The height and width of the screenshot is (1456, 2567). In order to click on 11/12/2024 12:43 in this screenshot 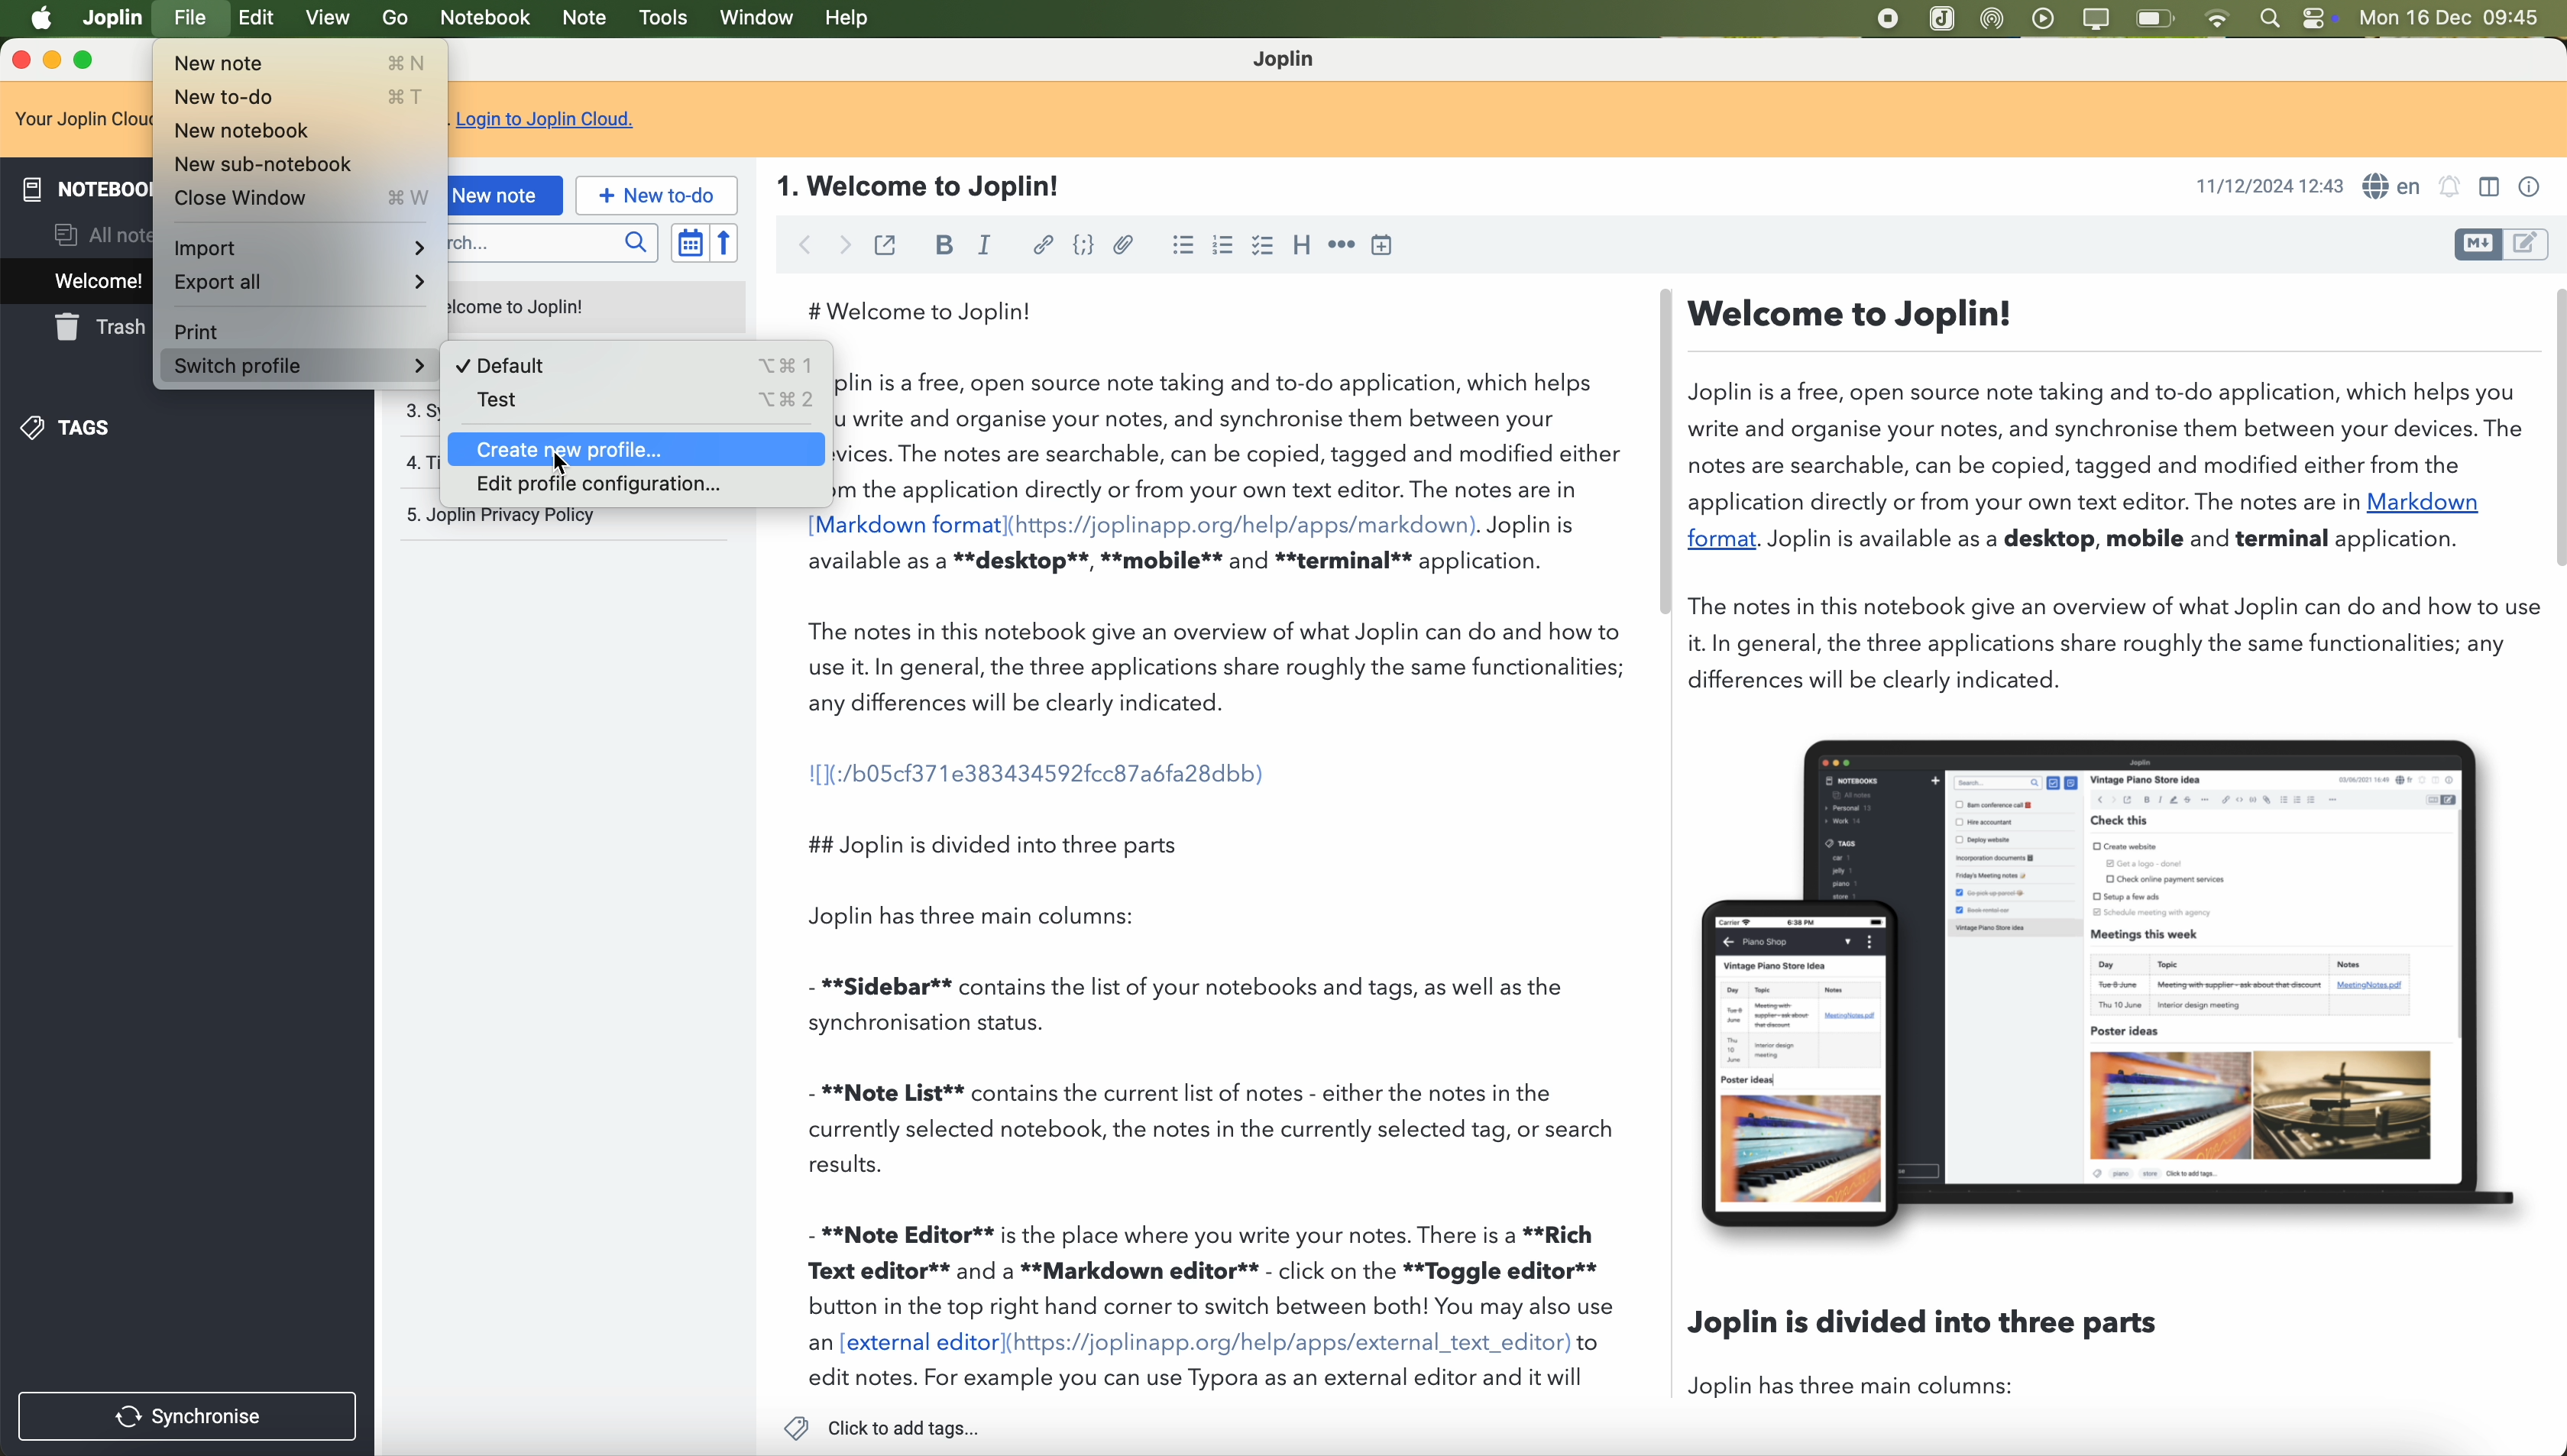, I will do `click(2267, 186)`.